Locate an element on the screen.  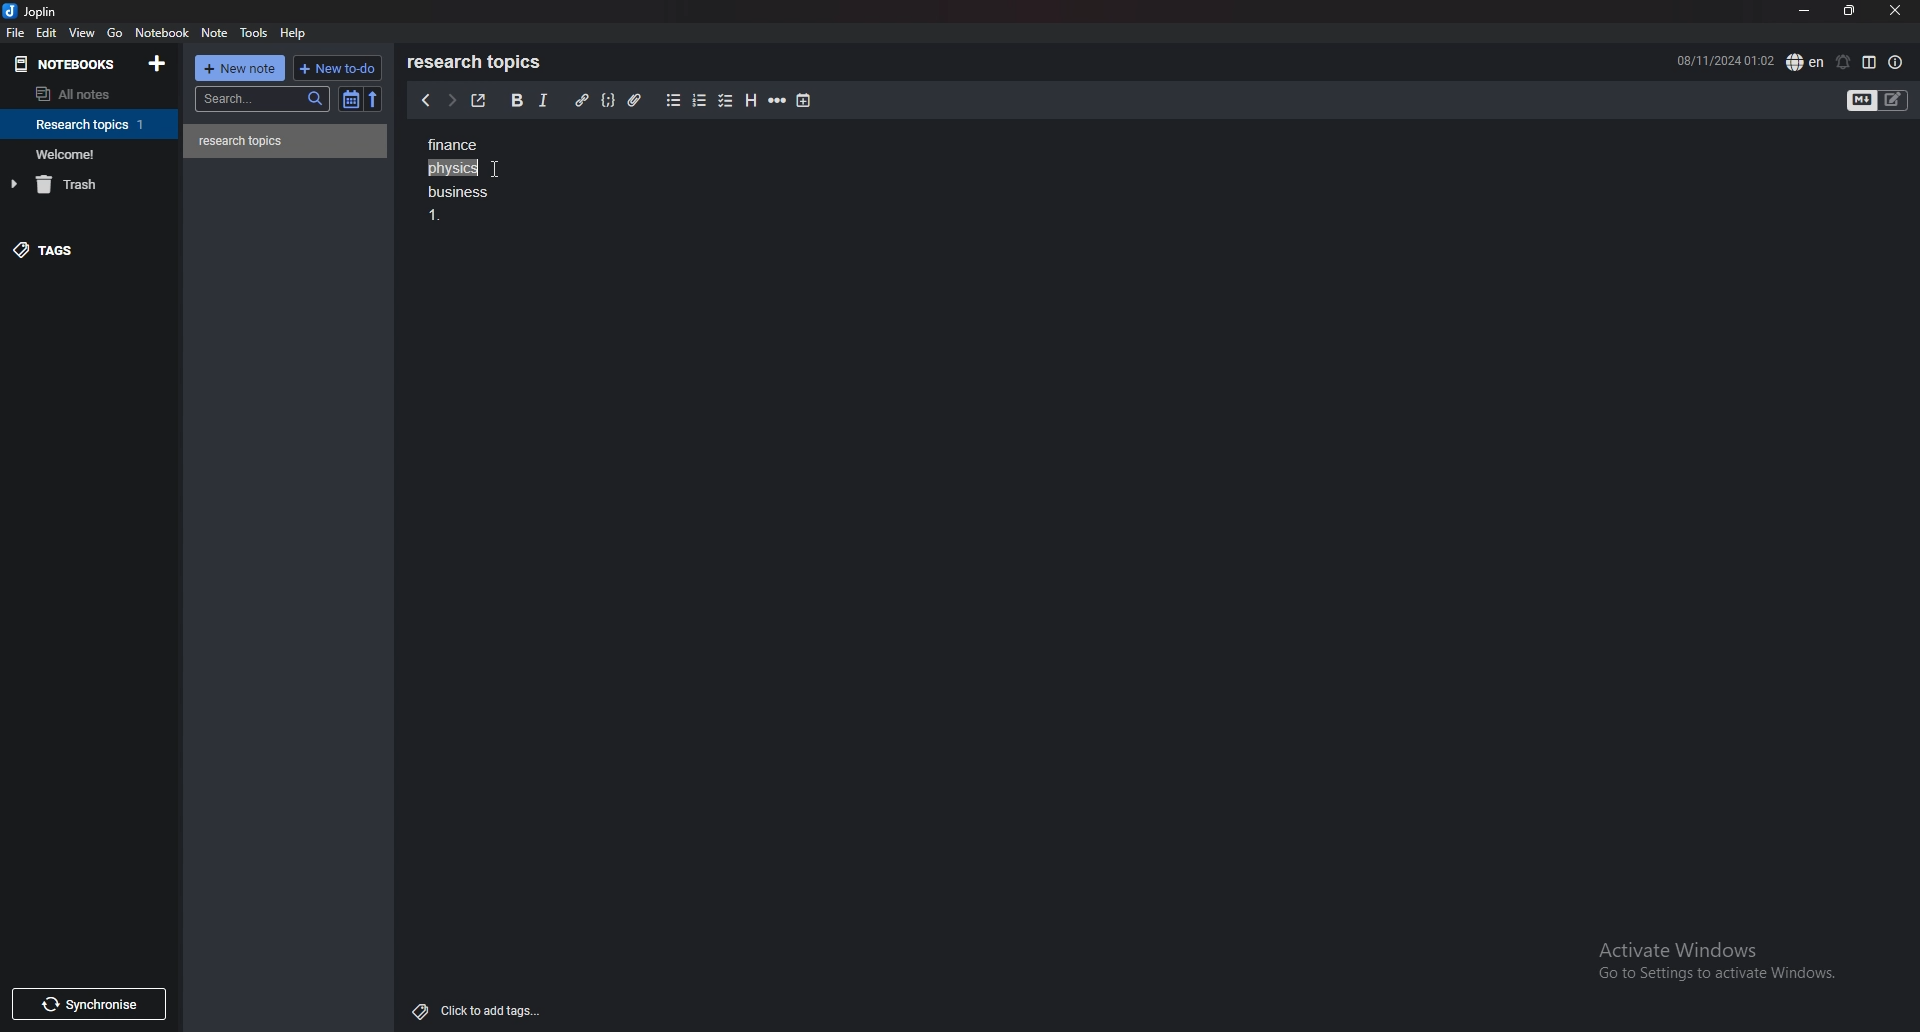
close is located at coordinates (1895, 12).